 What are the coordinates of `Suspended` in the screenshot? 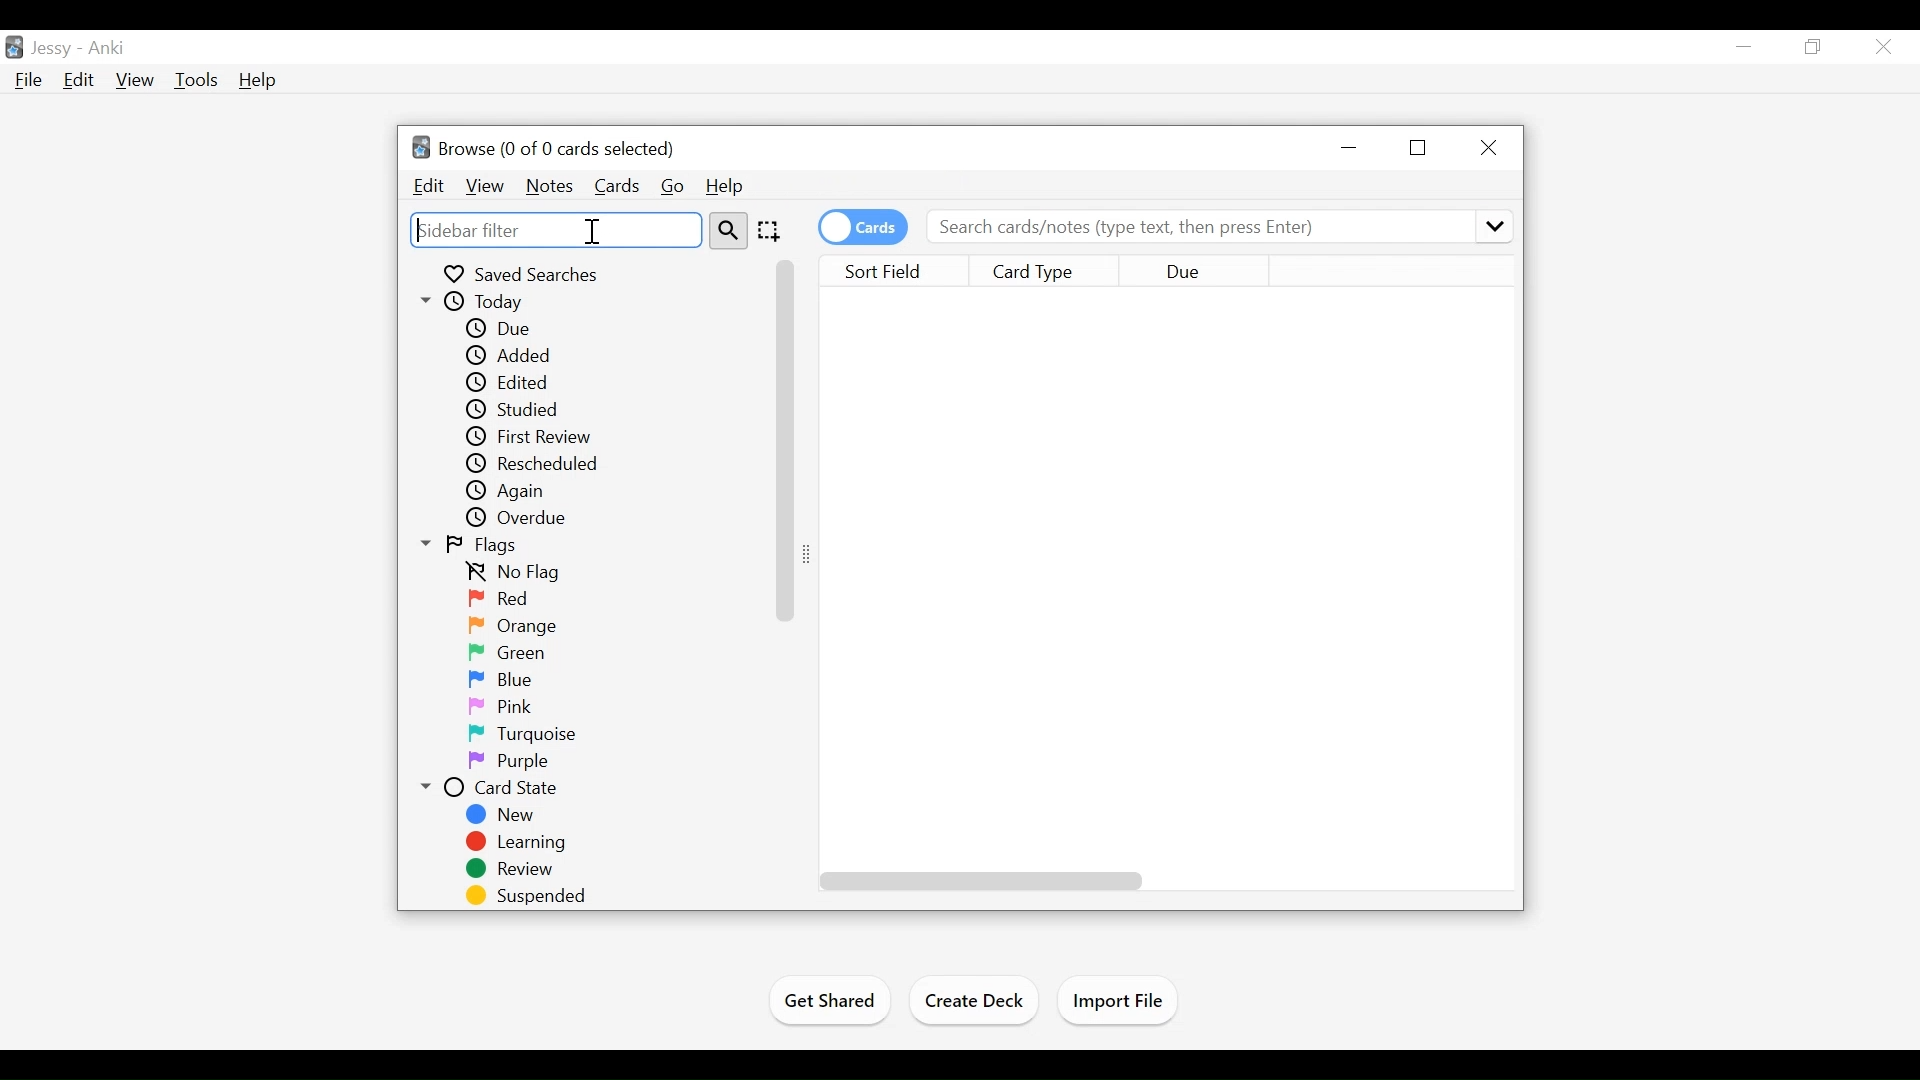 It's located at (530, 896).